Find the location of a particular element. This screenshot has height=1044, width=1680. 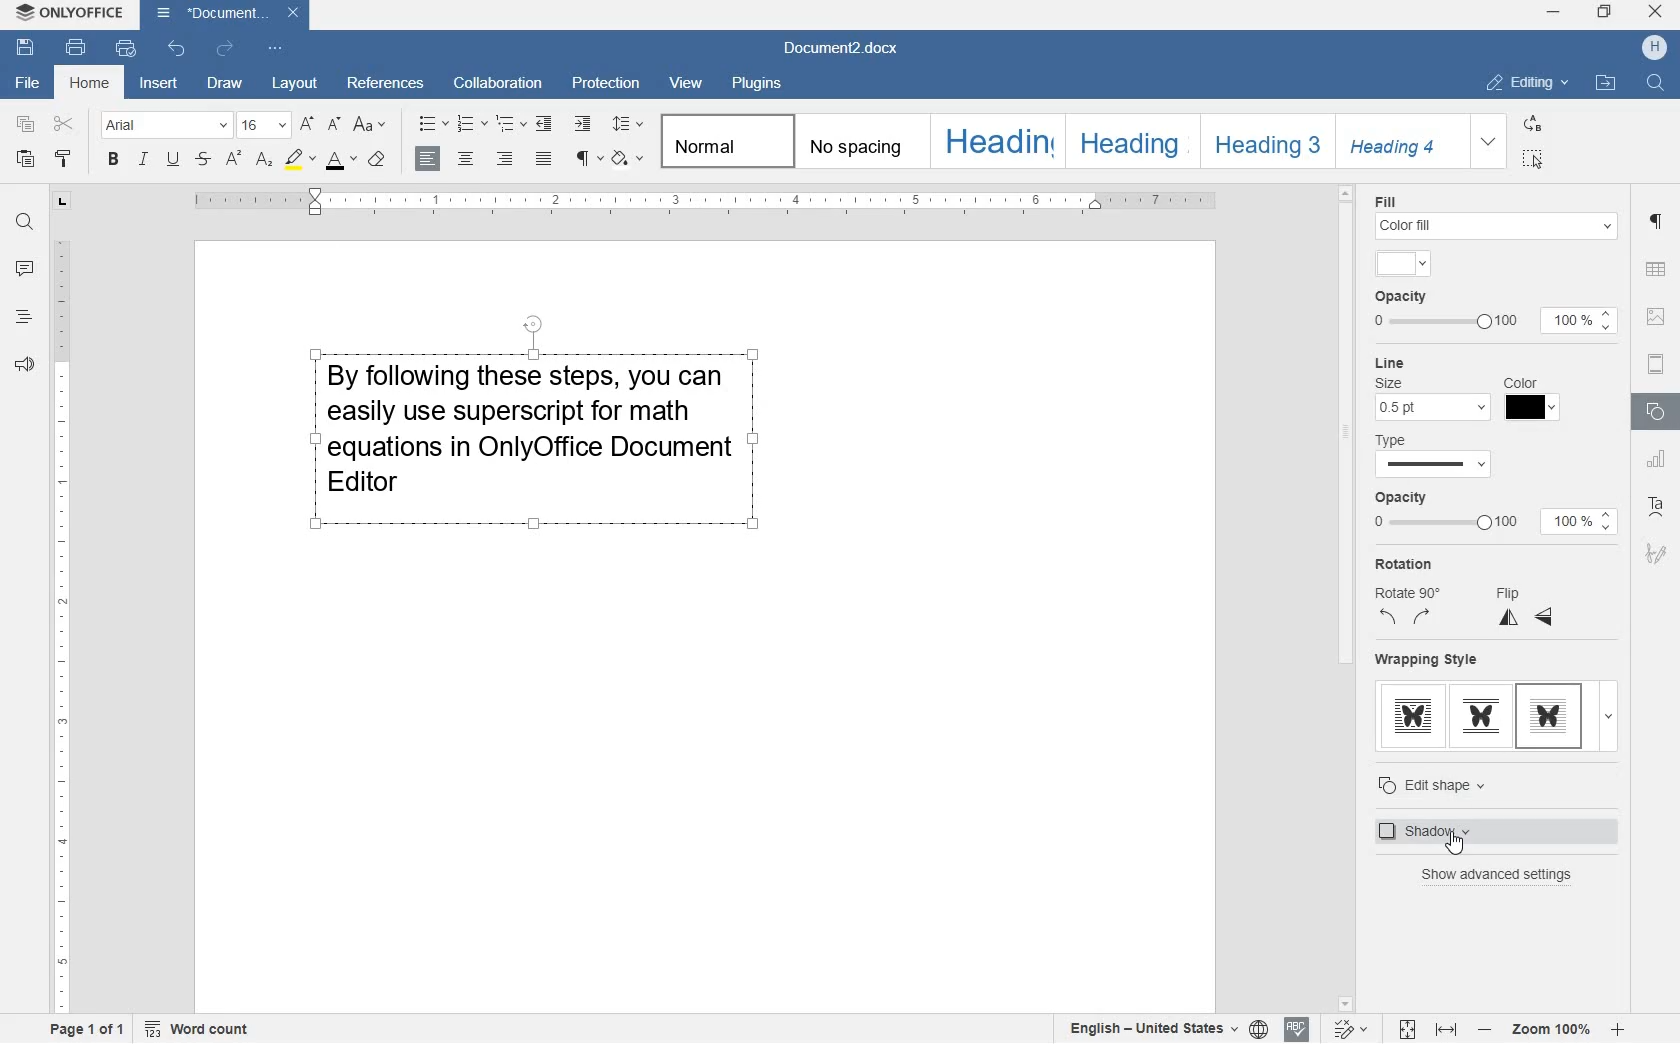

shape settings is located at coordinates (1656, 412).